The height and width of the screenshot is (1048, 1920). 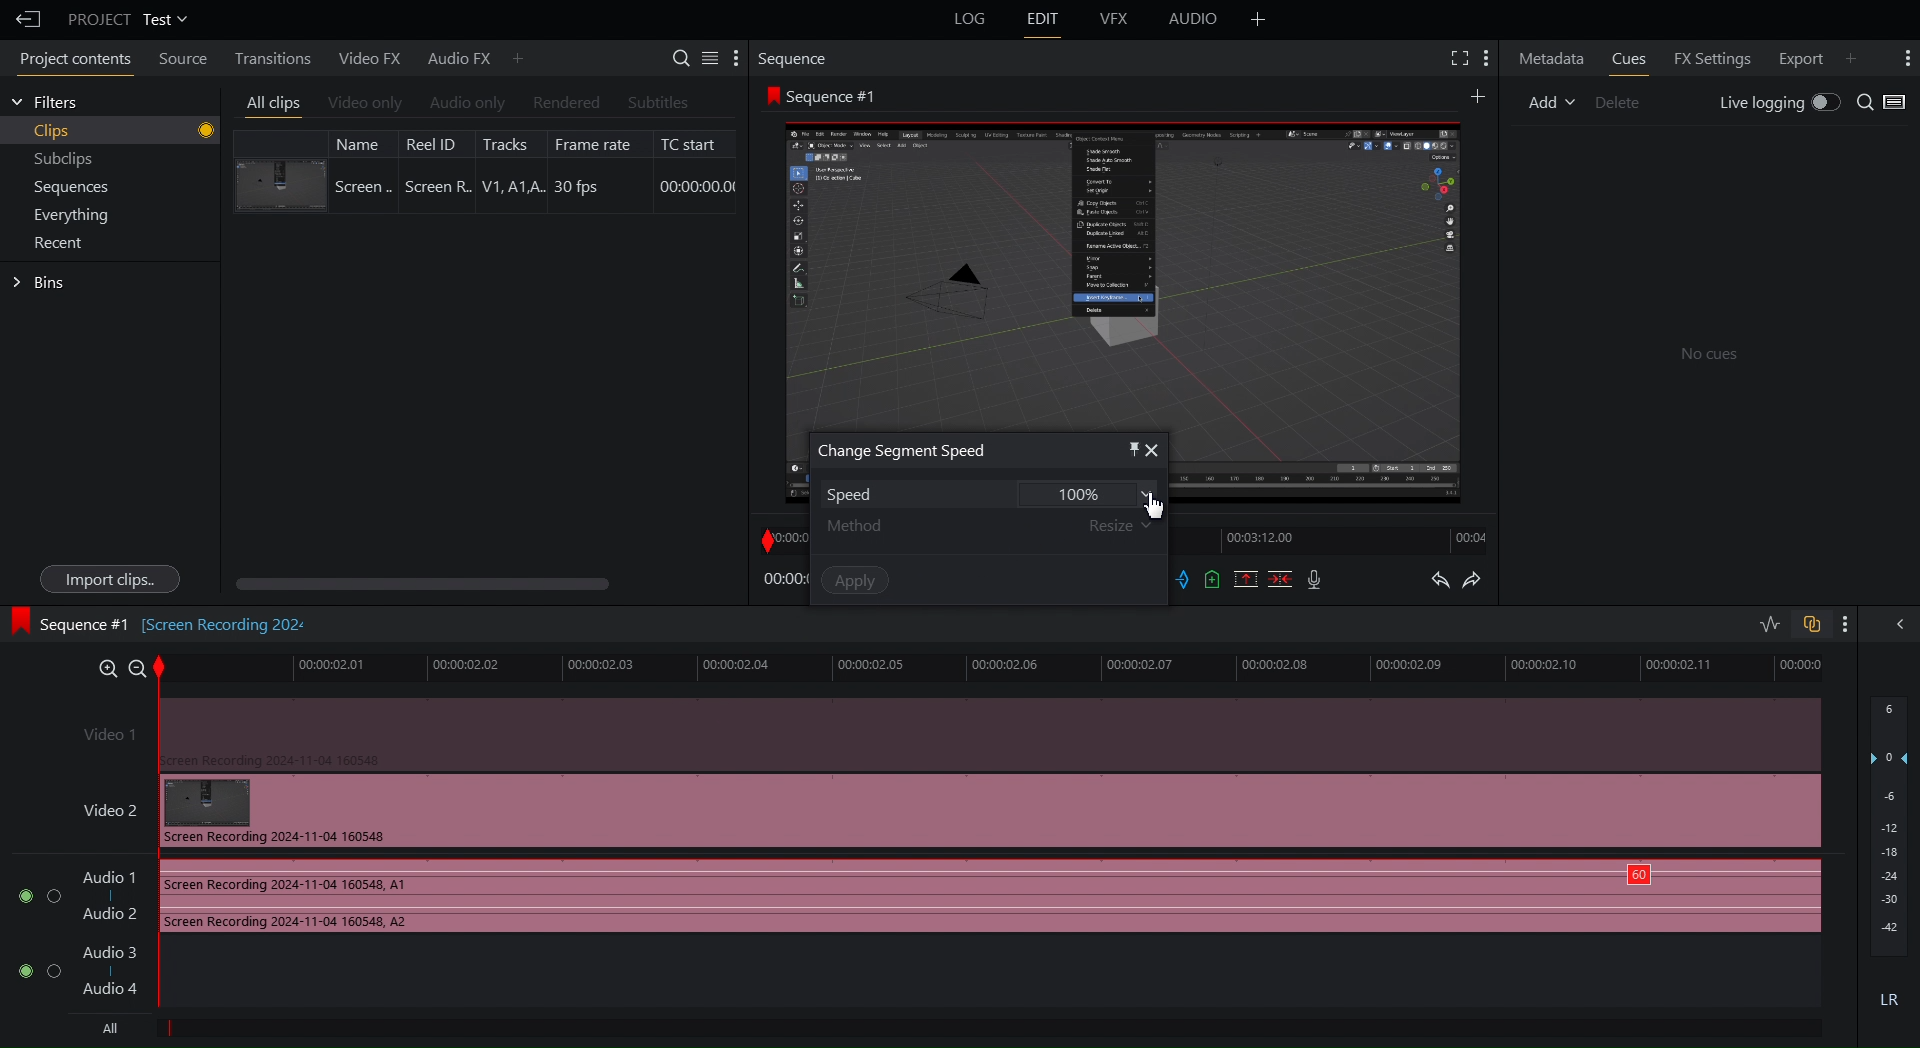 What do you see at coordinates (162, 621) in the screenshot?
I see `Sequence #1 [Screen Recording 202` at bounding box center [162, 621].